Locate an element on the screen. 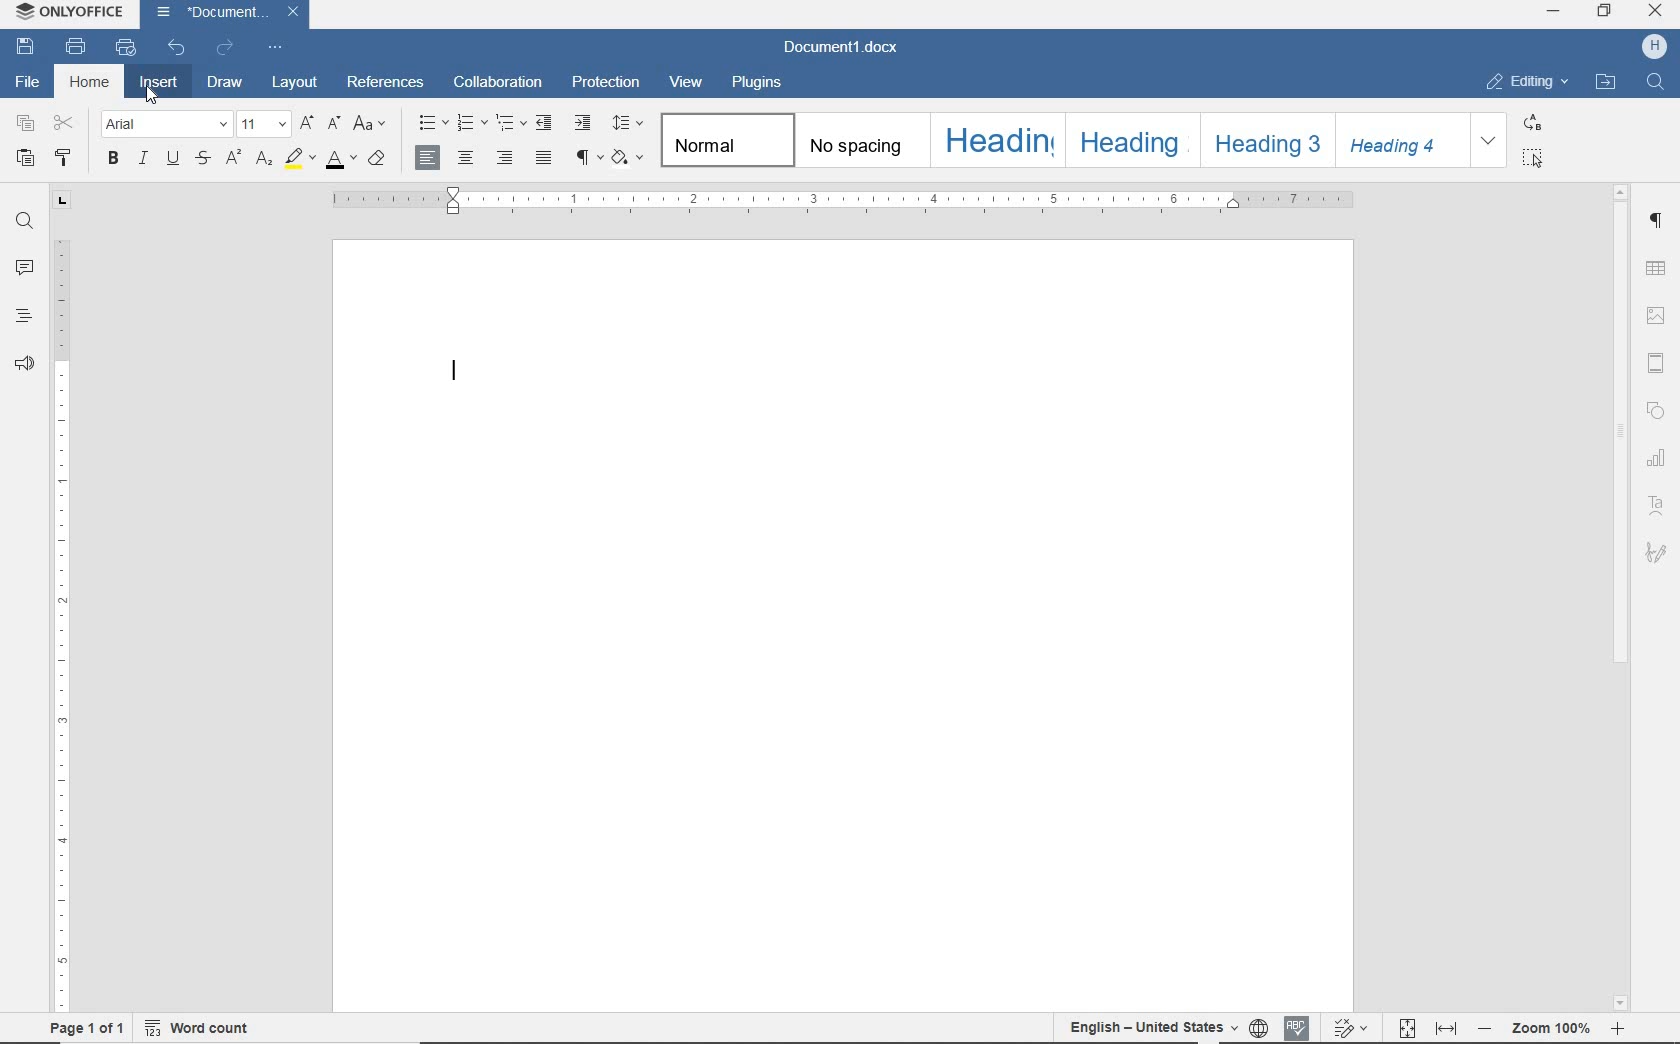 The width and height of the screenshot is (1680, 1044). fit to width is located at coordinates (1446, 1029).